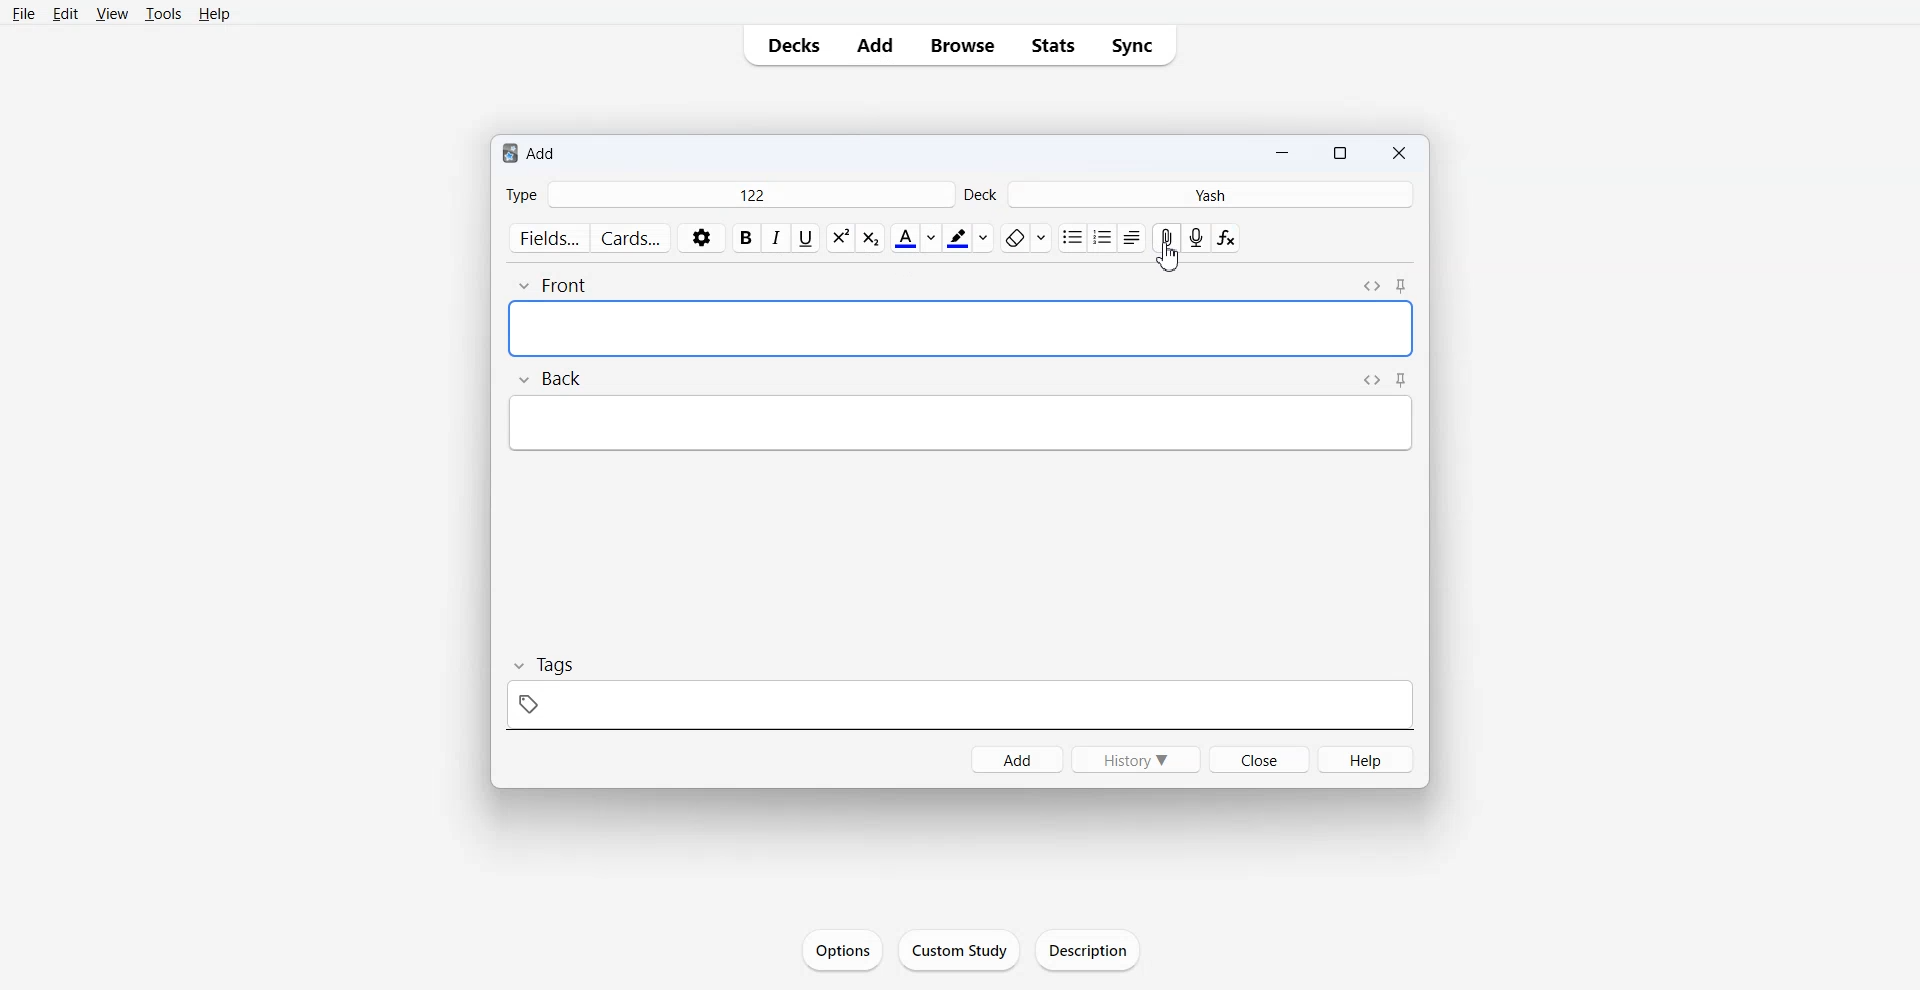 This screenshot has height=990, width=1920. What do you see at coordinates (1258, 757) in the screenshot?
I see `Close` at bounding box center [1258, 757].